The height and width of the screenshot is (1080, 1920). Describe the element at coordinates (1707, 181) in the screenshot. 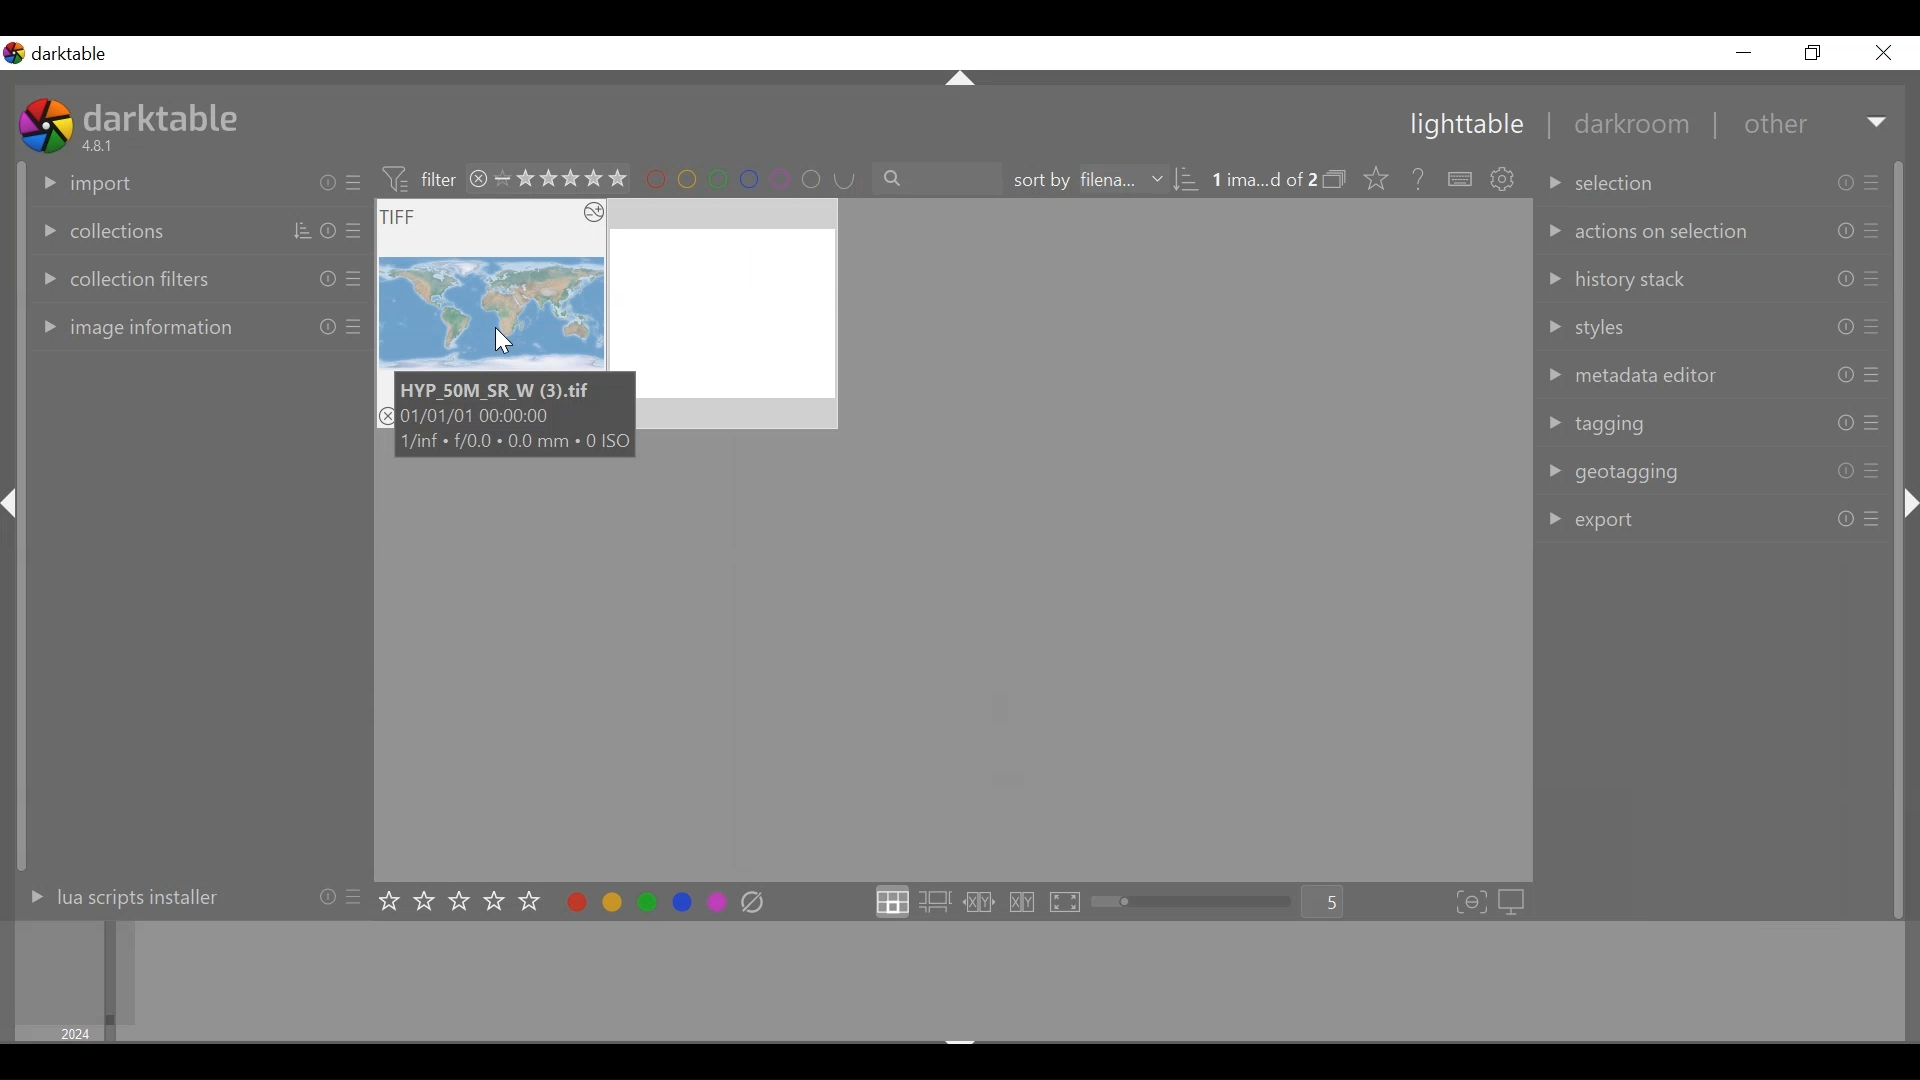

I see `selection` at that location.